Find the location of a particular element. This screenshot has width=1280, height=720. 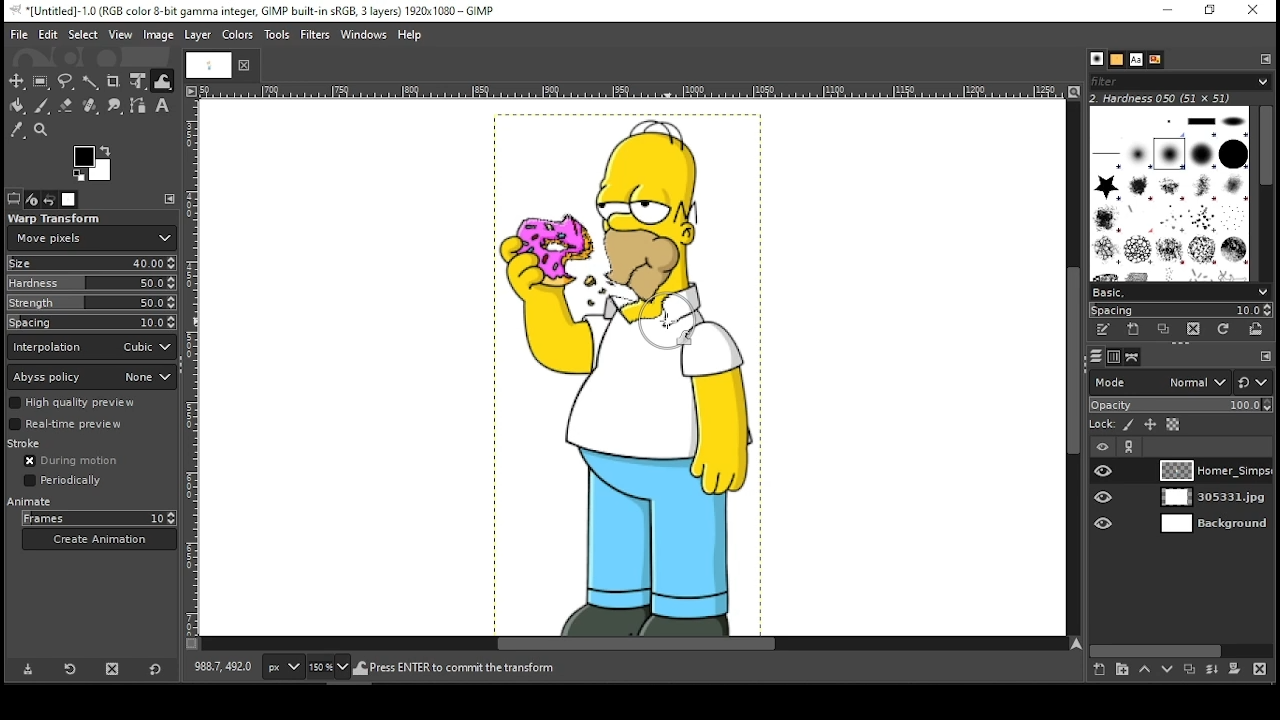

view is located at coordinates (122, 35).